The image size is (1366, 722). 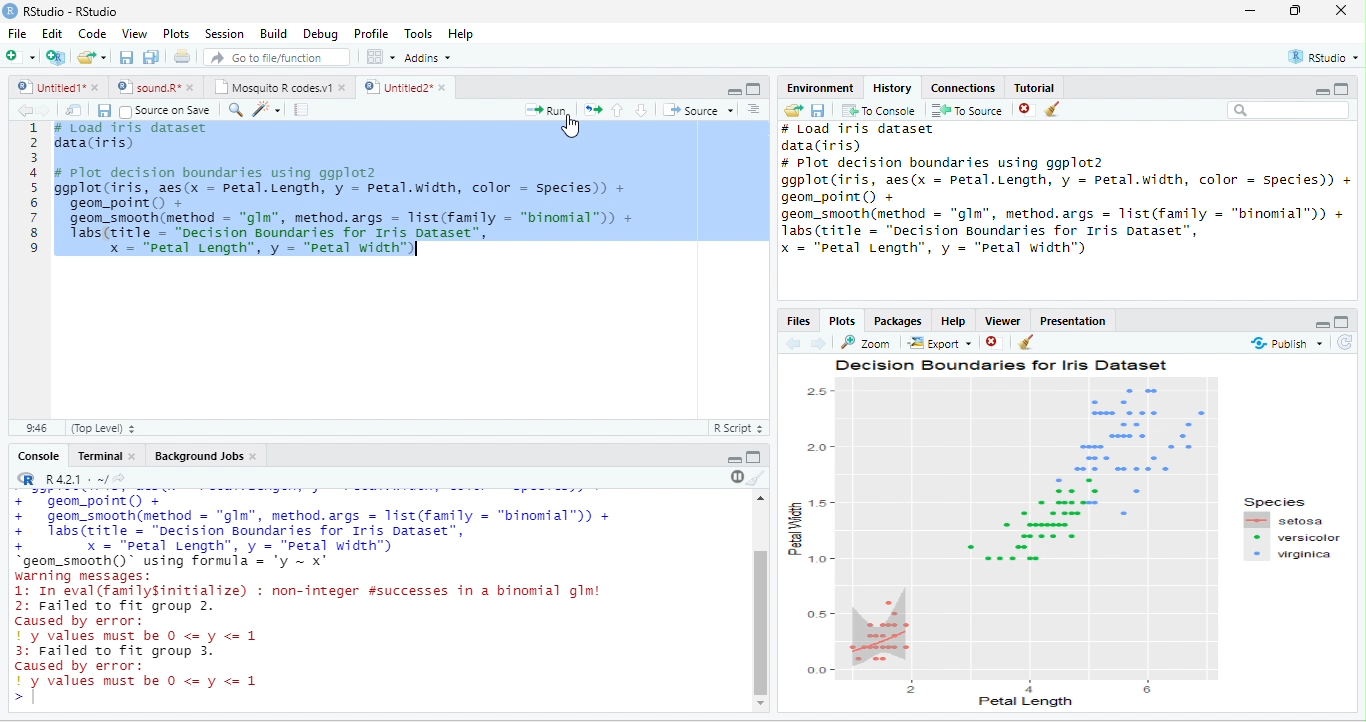 I want to click on # Load iris dataset data(iris), so click(x=858, y=138).